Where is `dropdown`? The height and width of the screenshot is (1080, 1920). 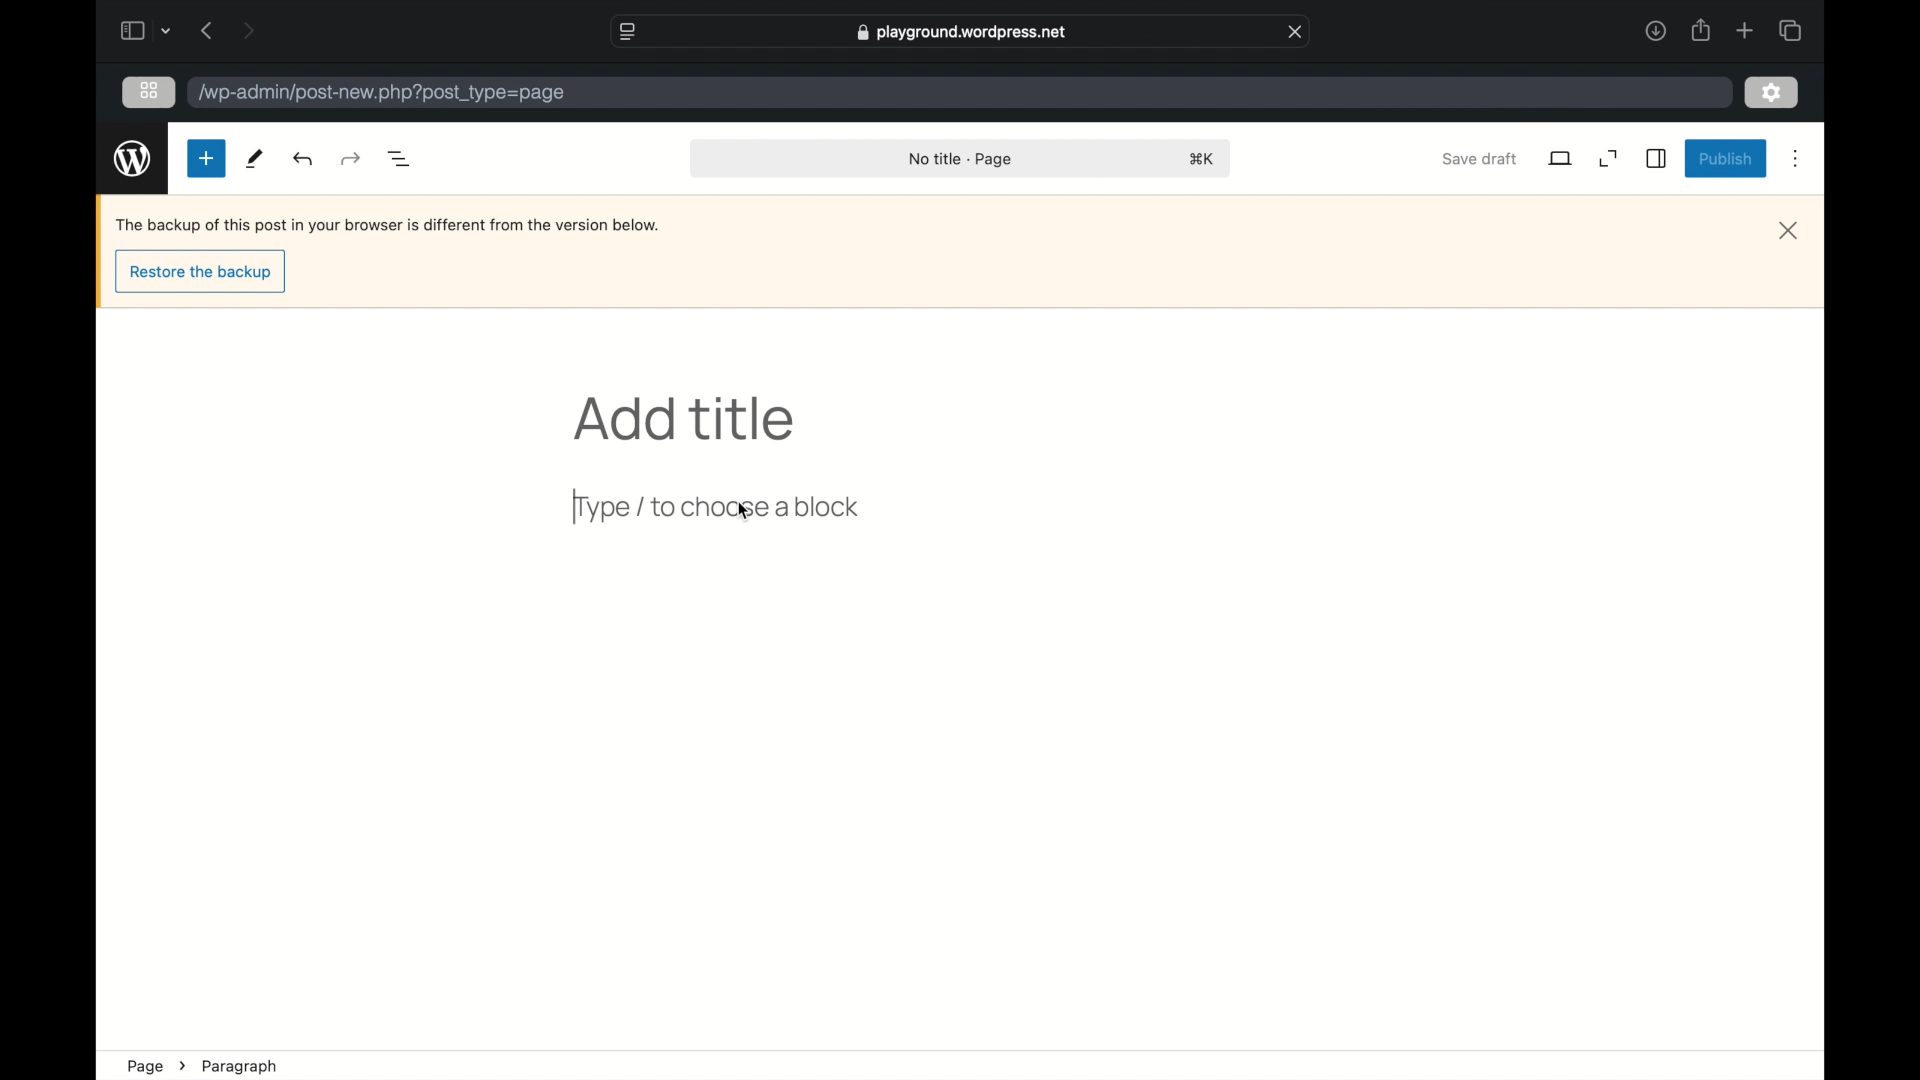
dropdown is located at coordinates (167, 31).